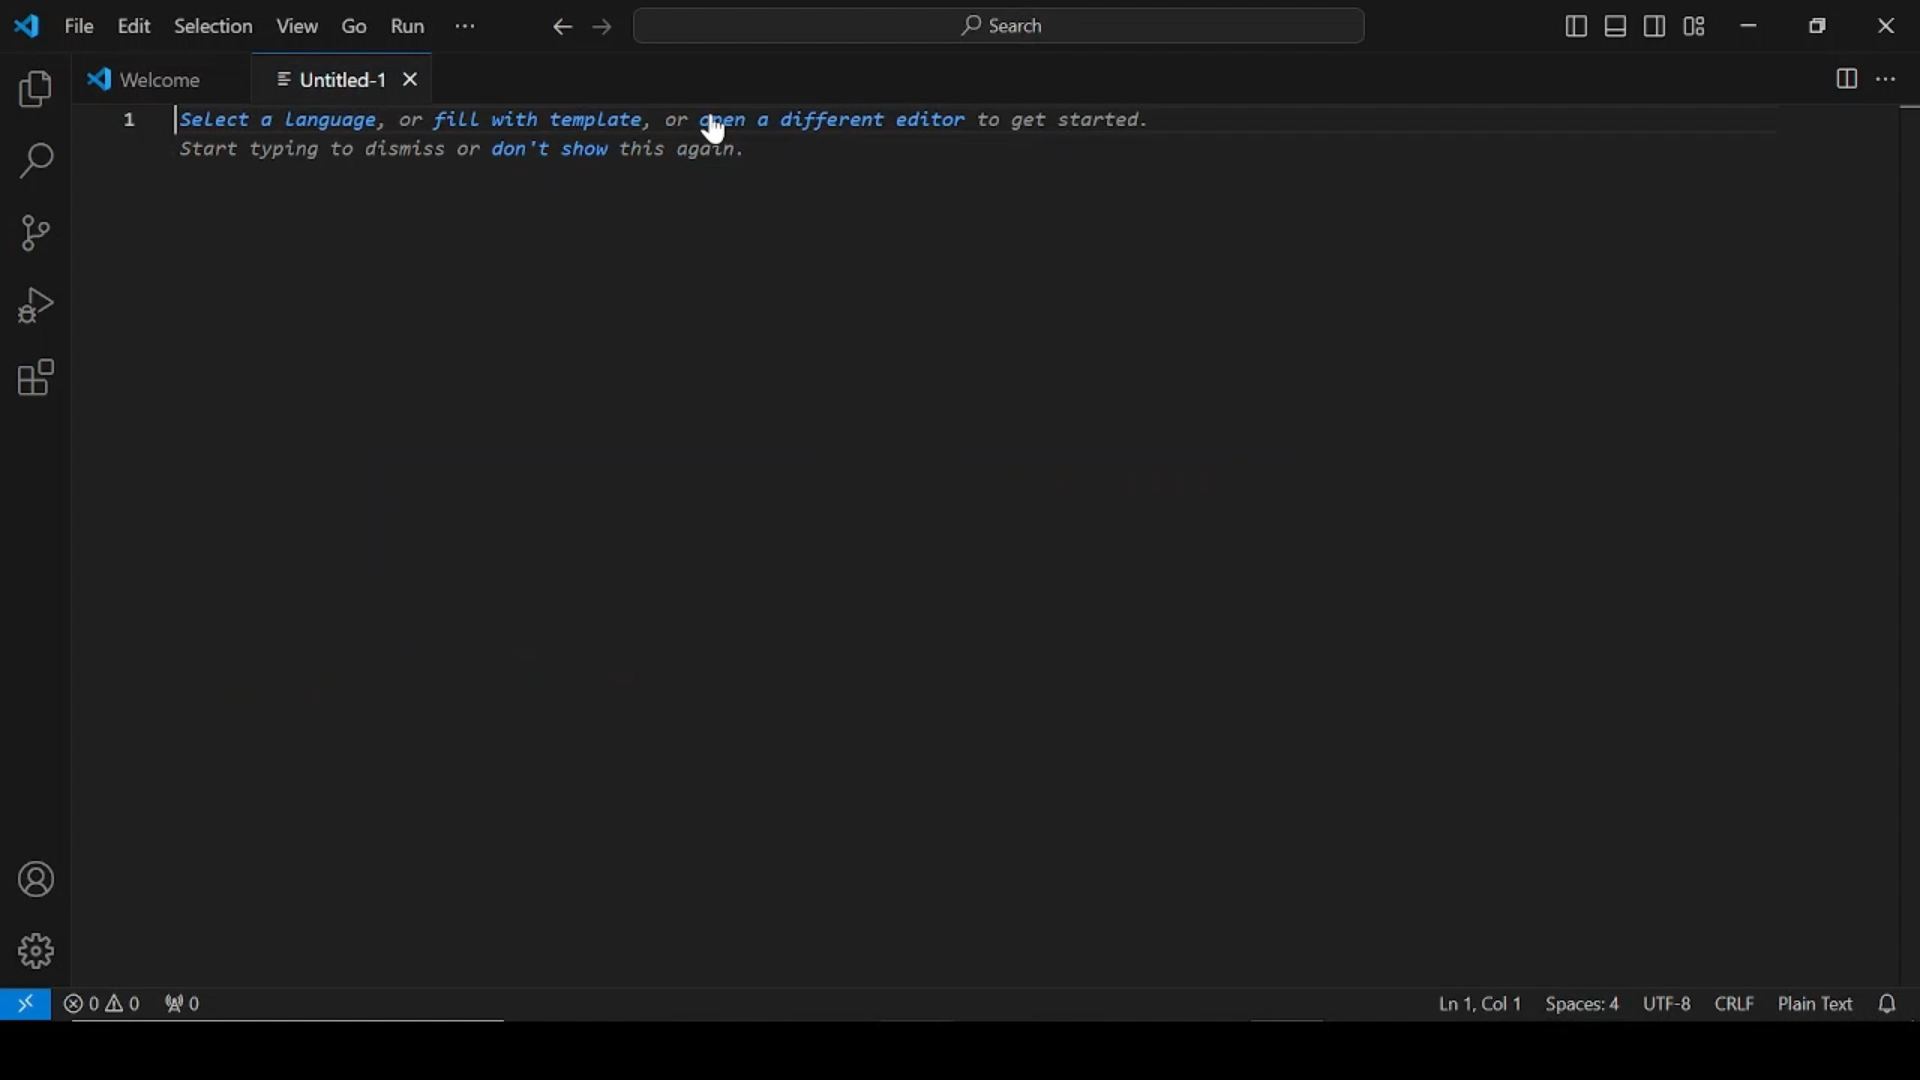  Describe the element at coordinates (1617, 27) in the screenshot. I see `toggle panel` at that location.